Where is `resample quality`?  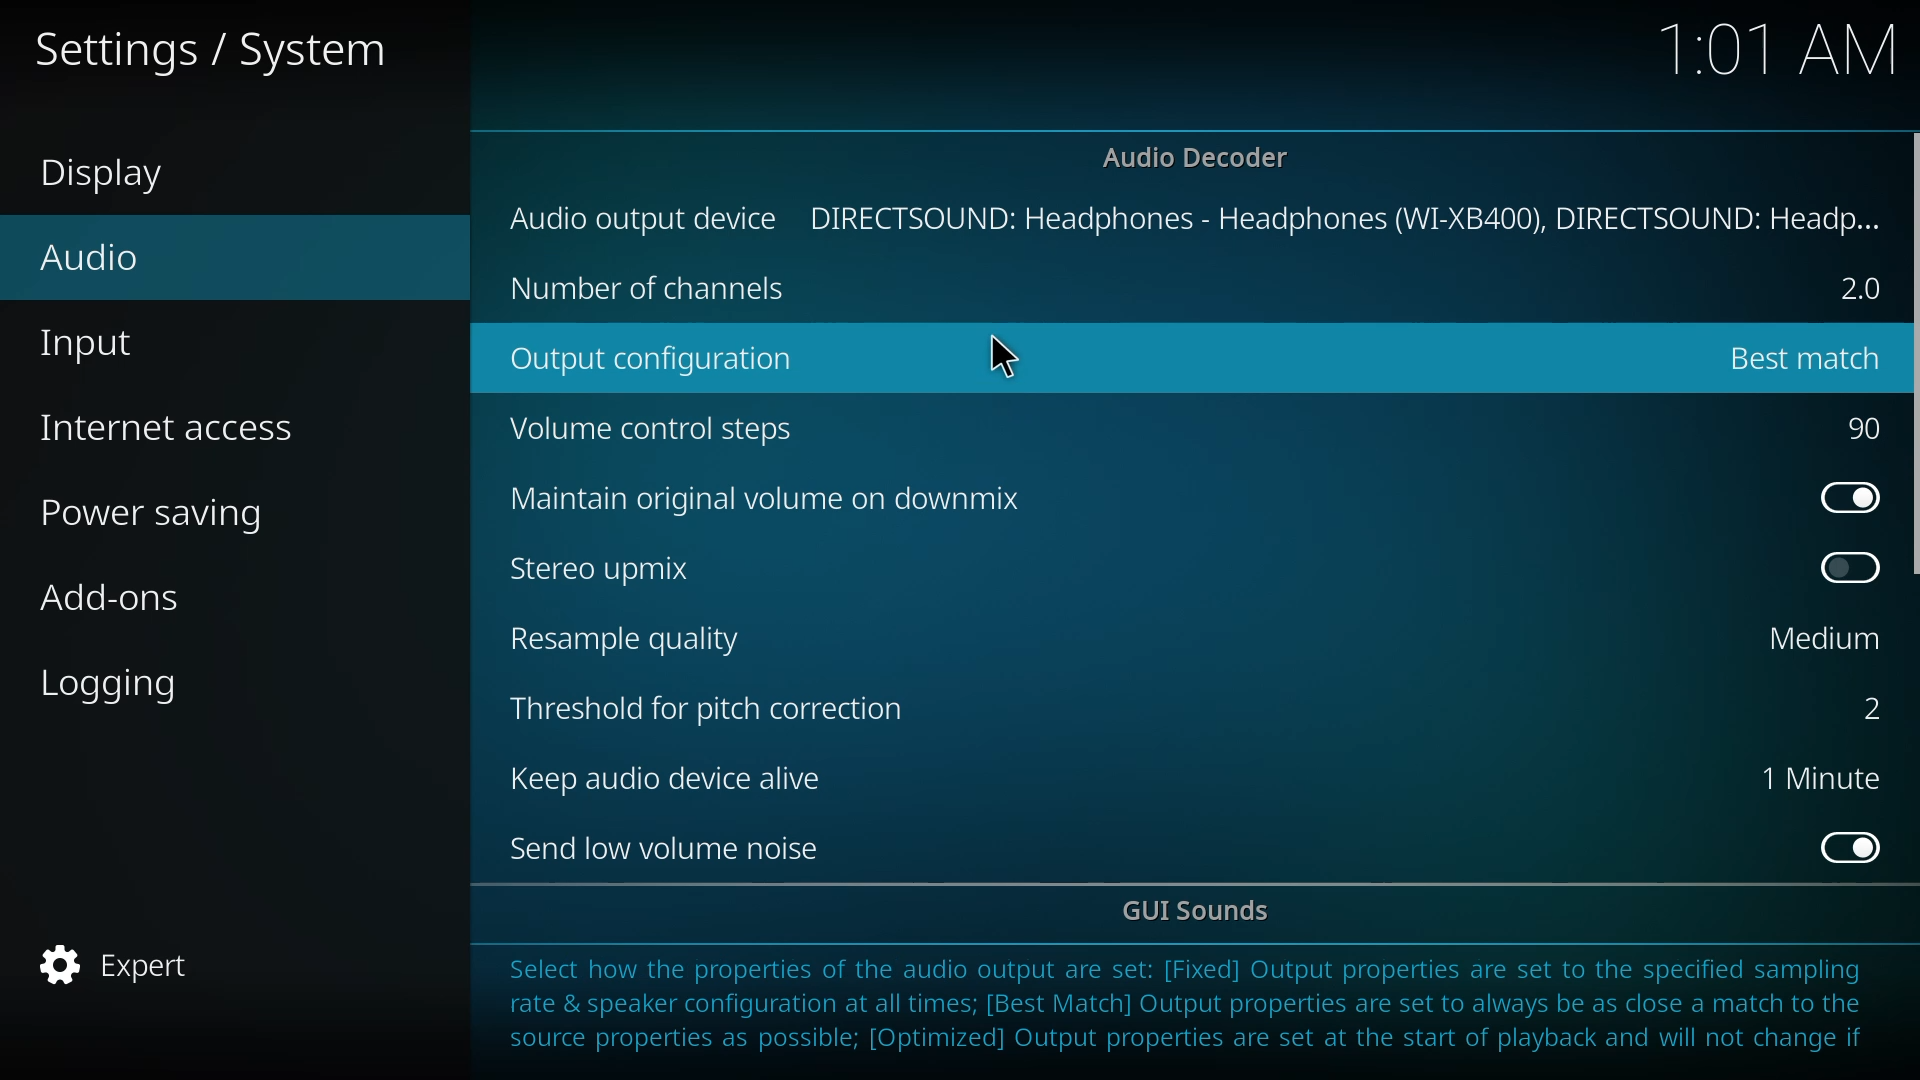
resample quality is located at coordinates (627, 641).